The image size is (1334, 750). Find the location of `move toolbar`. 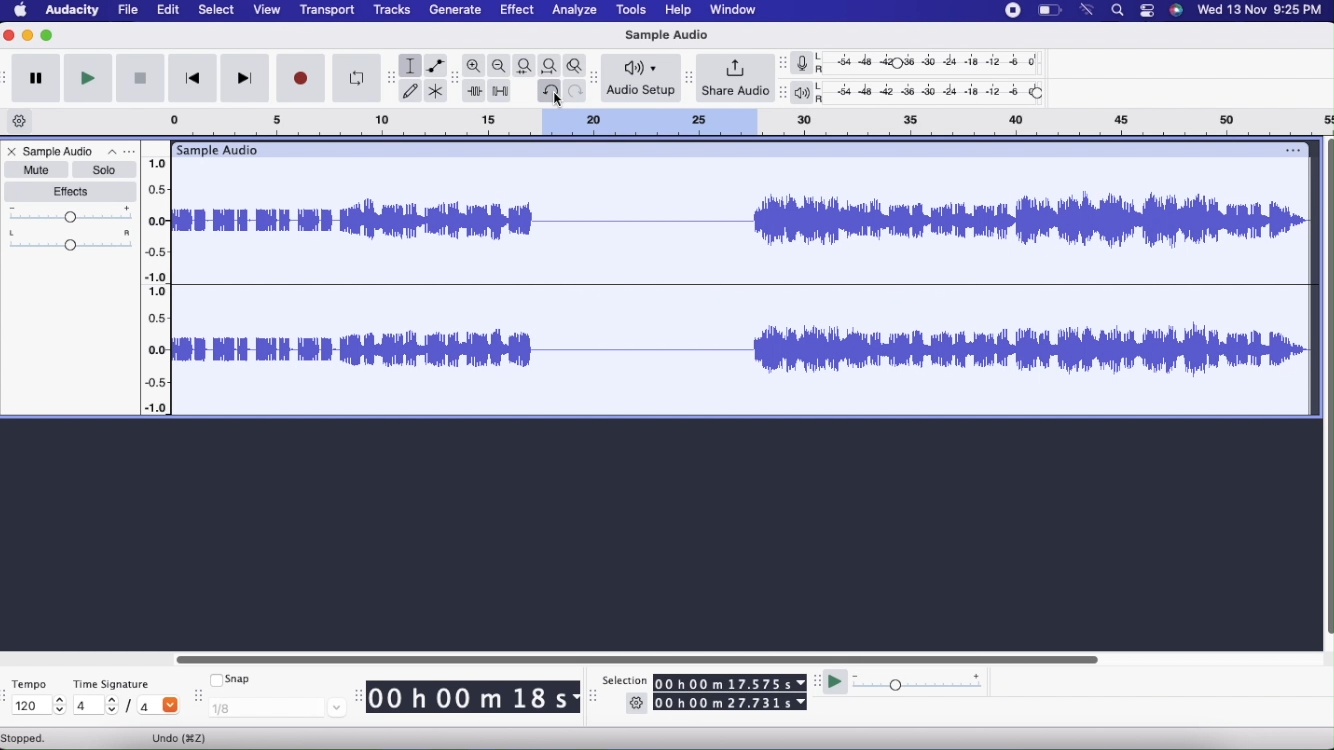

move toolbar is located at coordinates (689, 78).